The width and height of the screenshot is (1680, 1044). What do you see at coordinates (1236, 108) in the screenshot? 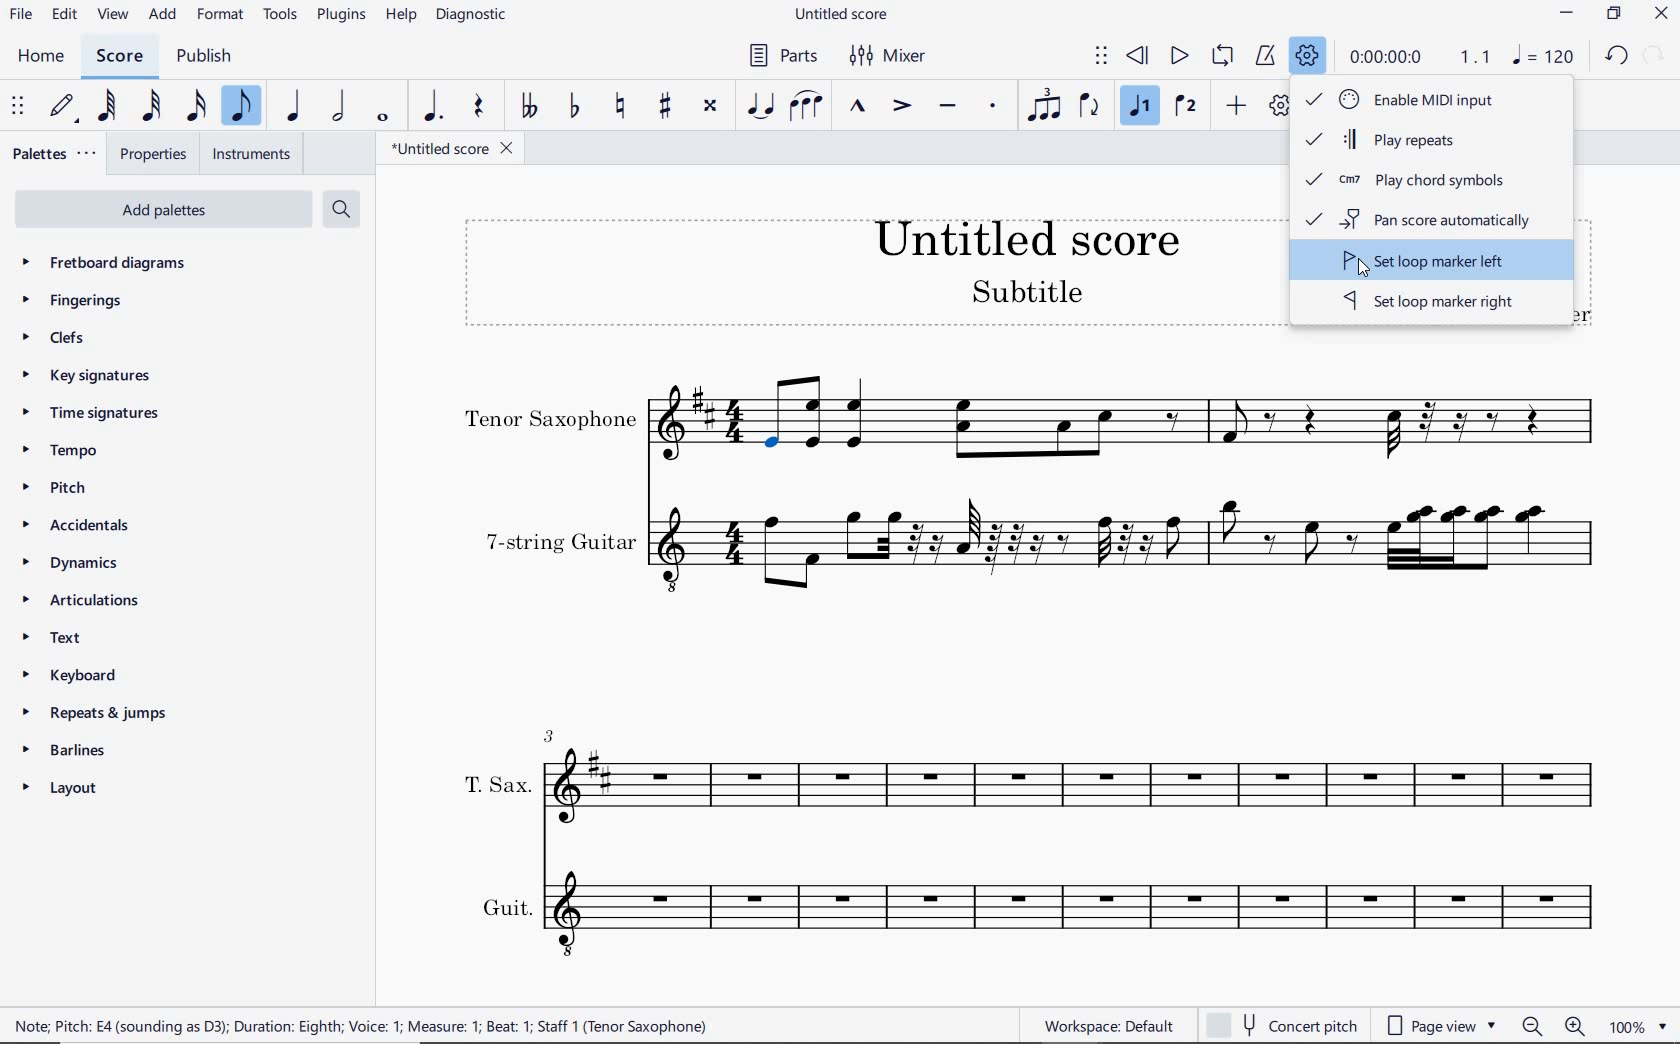
I see `ADD` at bounding box center [1236, 108].